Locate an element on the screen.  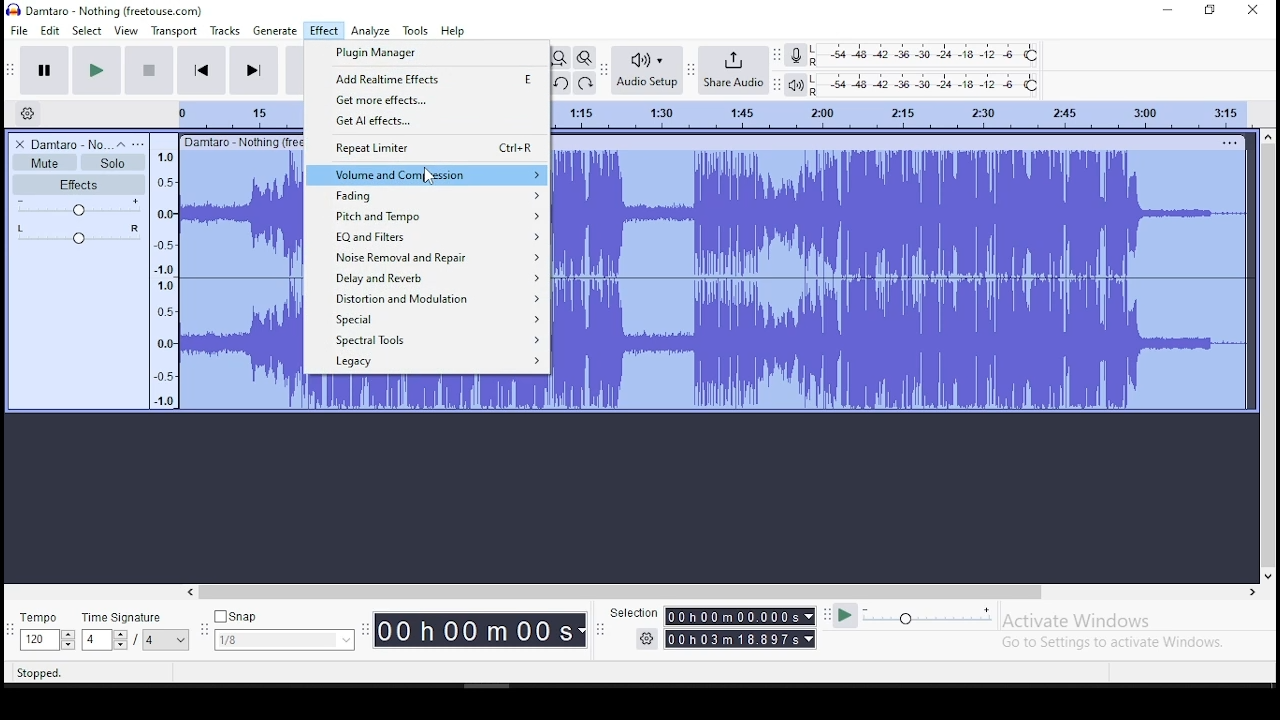
audio track name is located at coordinates (66, 143).